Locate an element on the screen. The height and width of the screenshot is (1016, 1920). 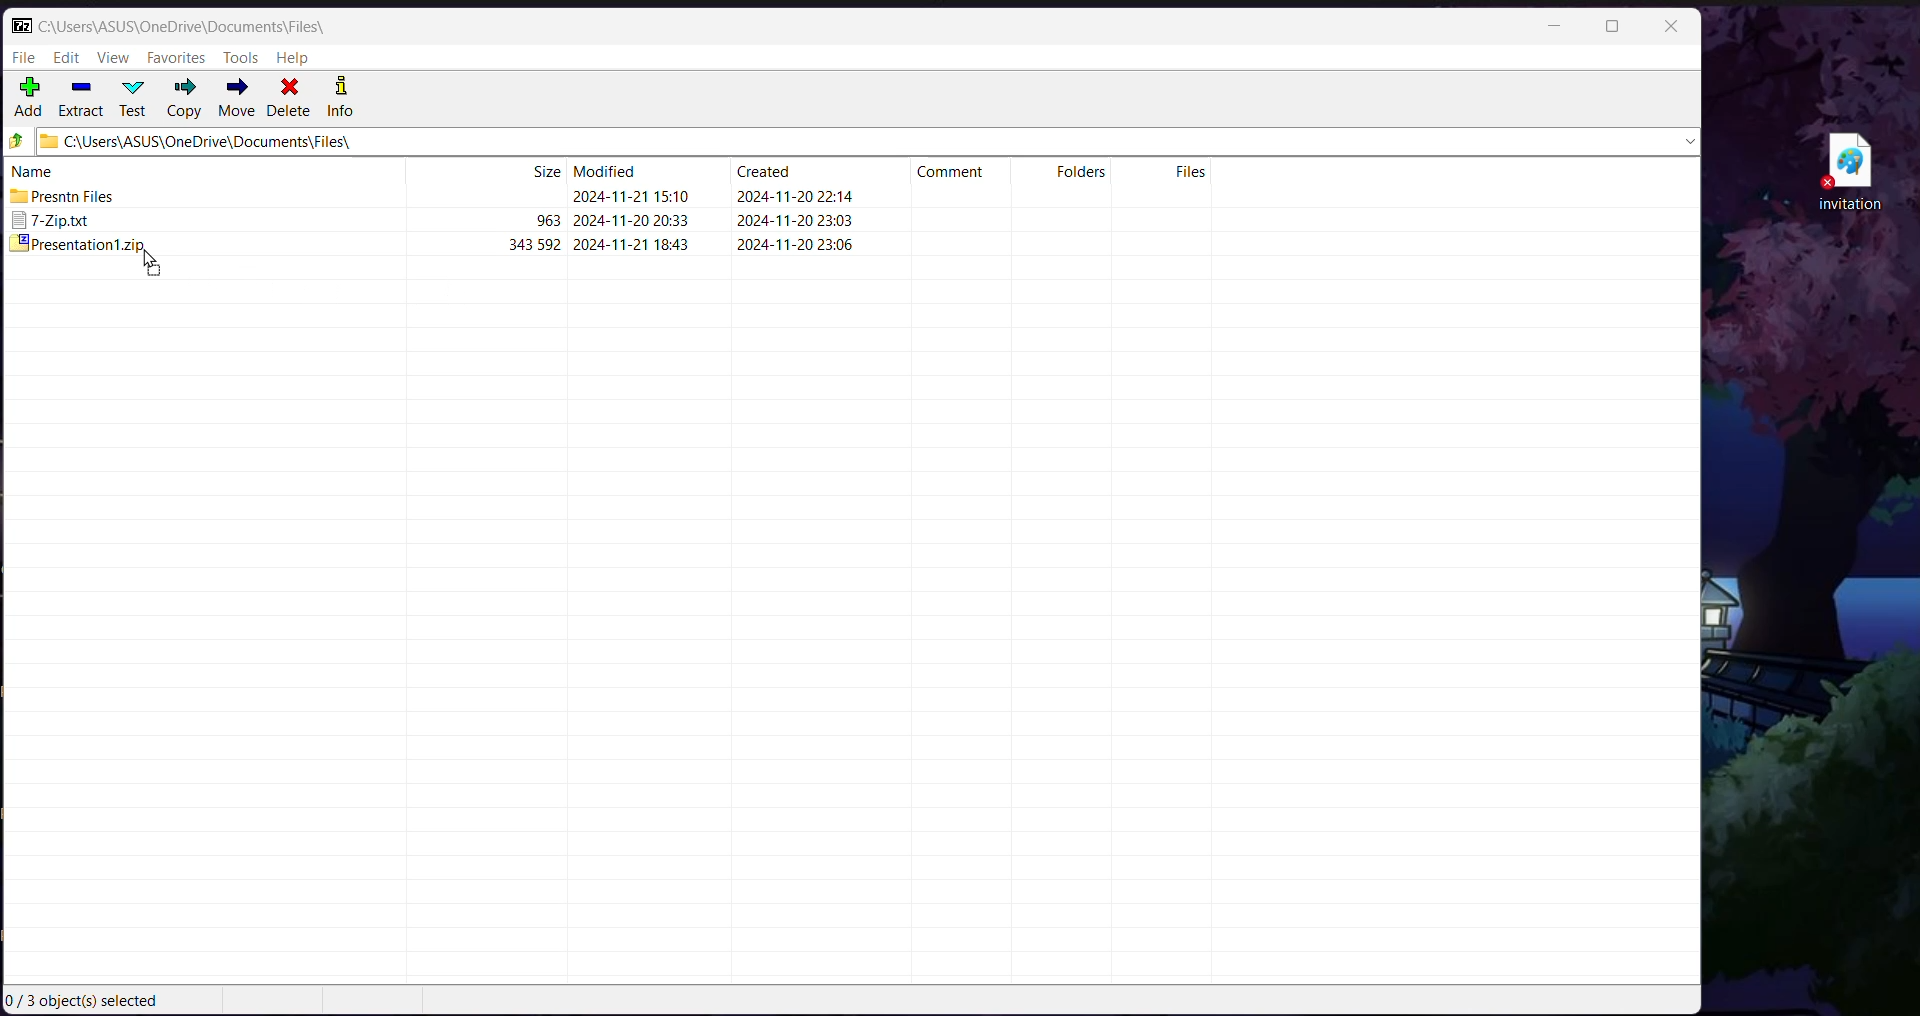
presentationt.zip 343592 2024-11-211843 2024-11-20 23:06 is located at coordinates (433, 246).